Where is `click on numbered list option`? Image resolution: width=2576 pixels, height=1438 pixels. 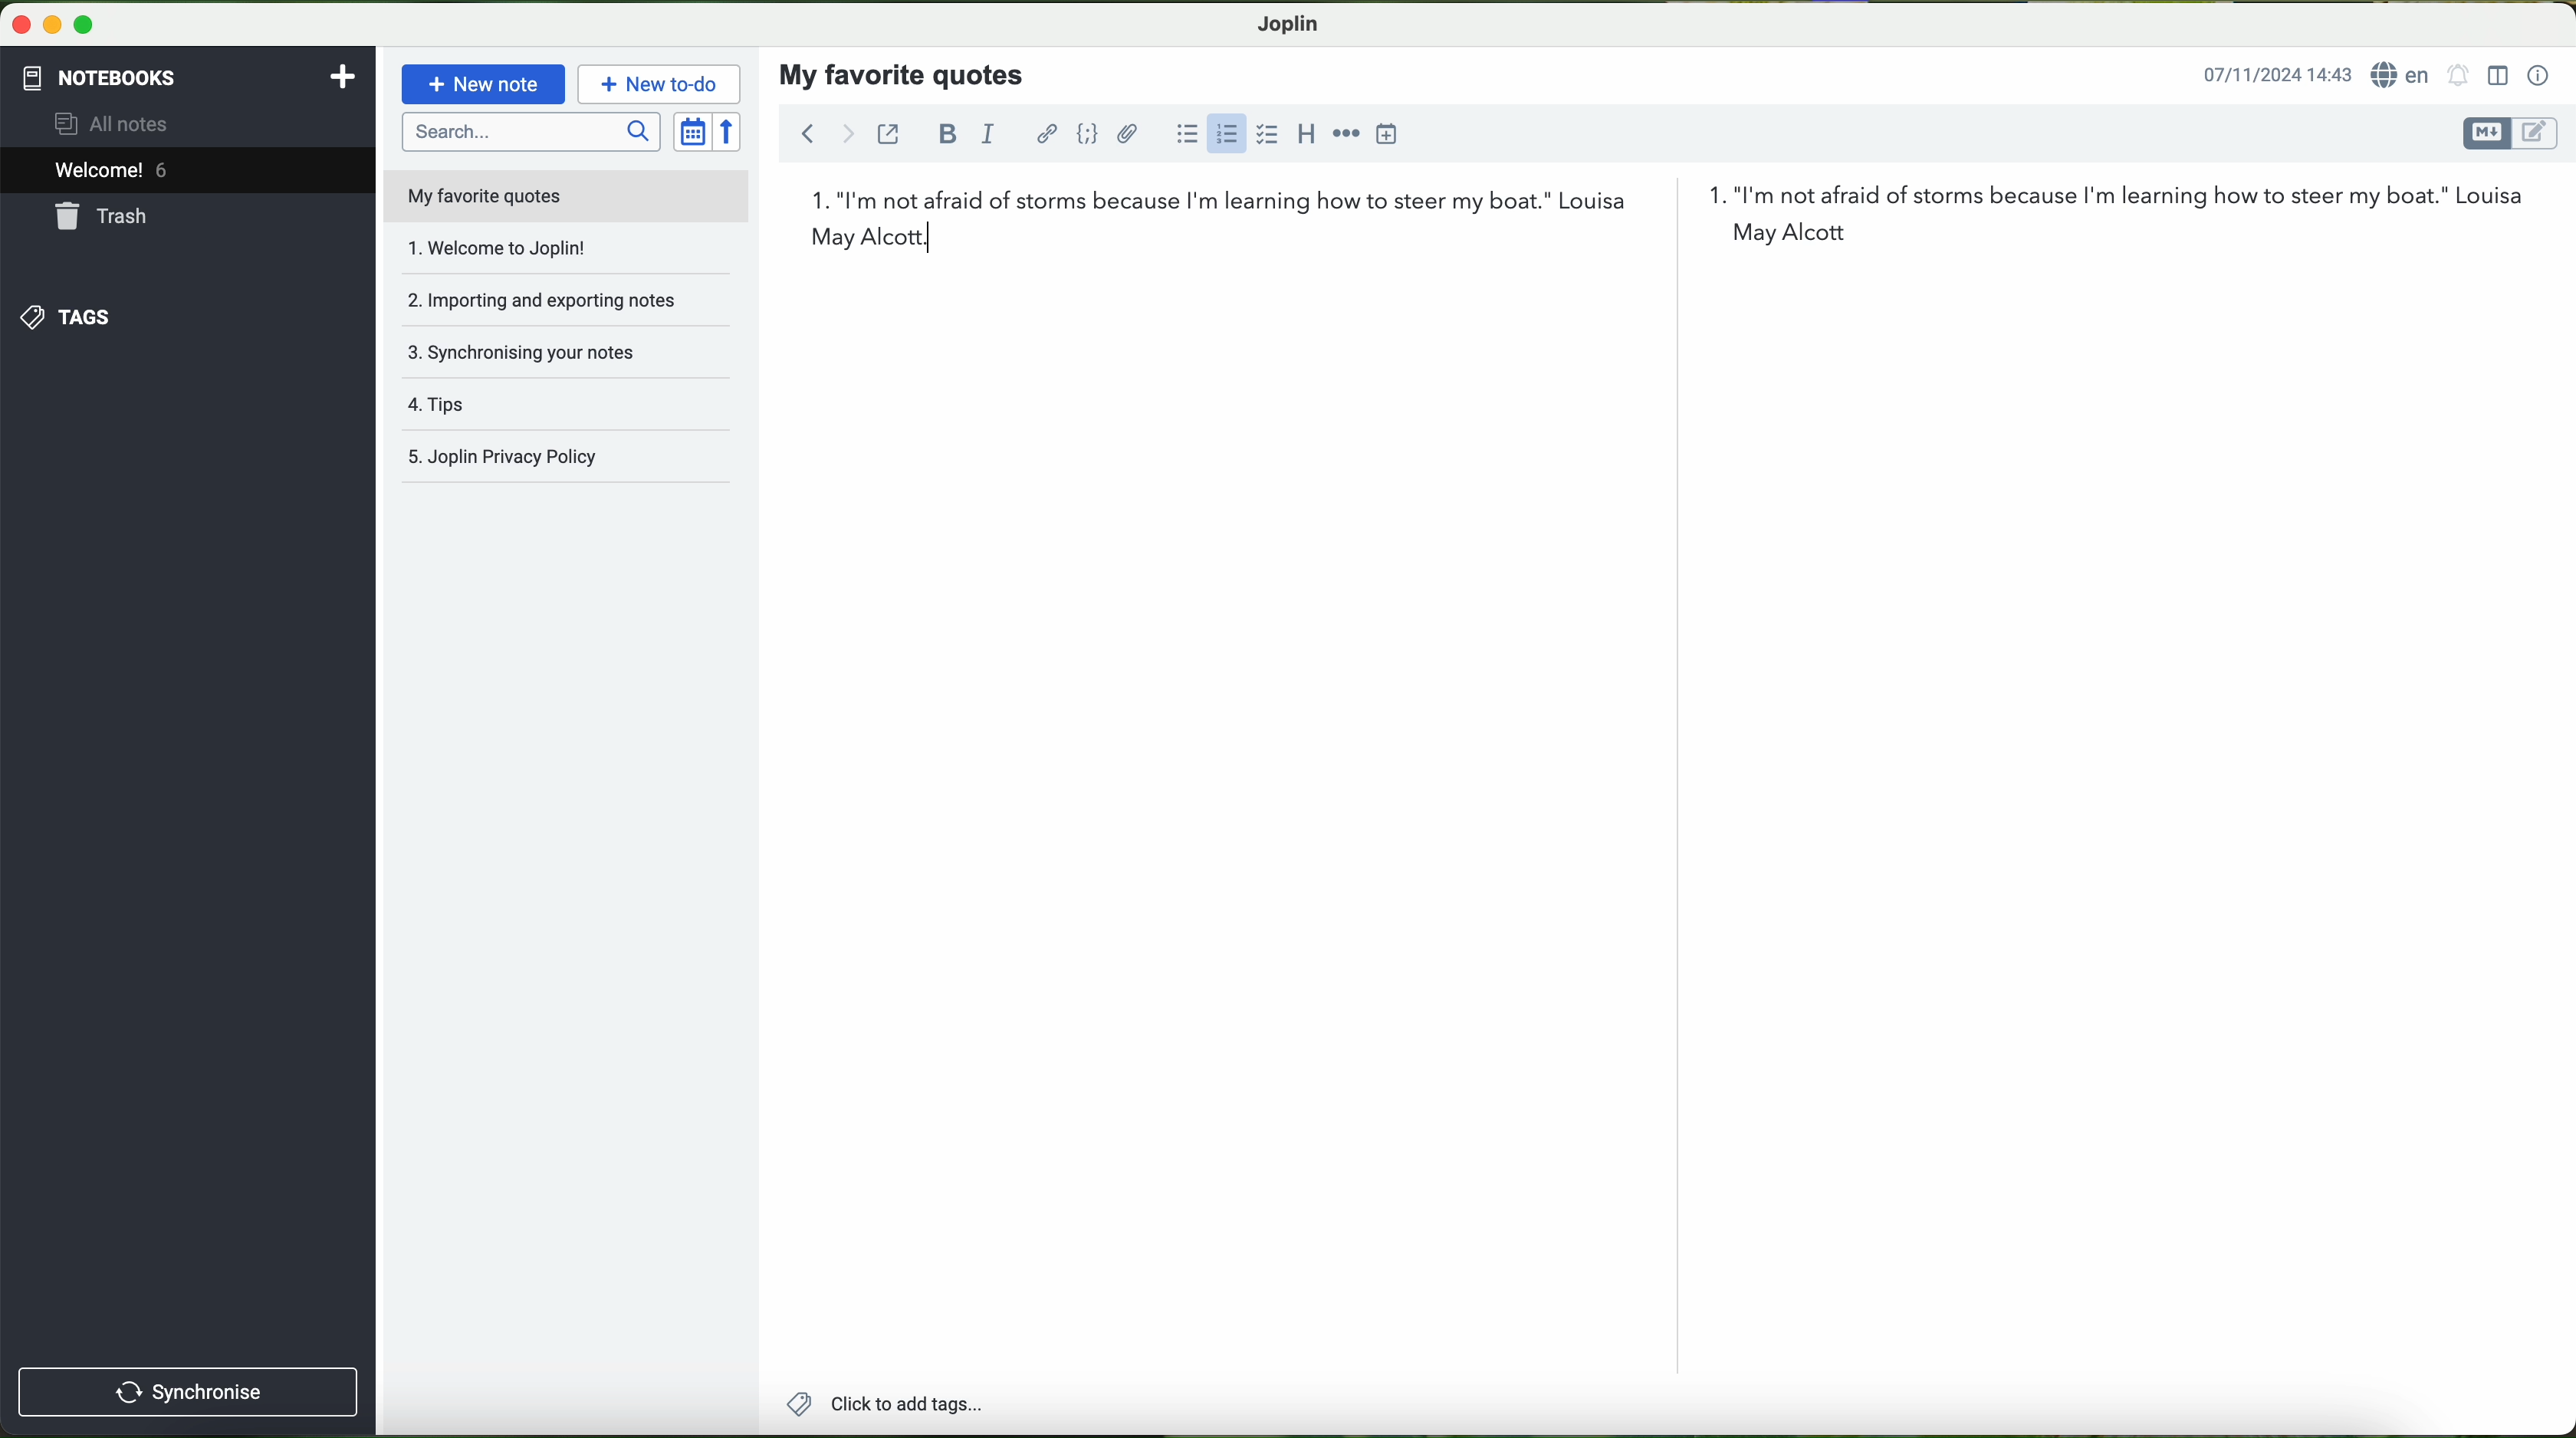 click on numbered list option is located at coordinates (1222, 139).